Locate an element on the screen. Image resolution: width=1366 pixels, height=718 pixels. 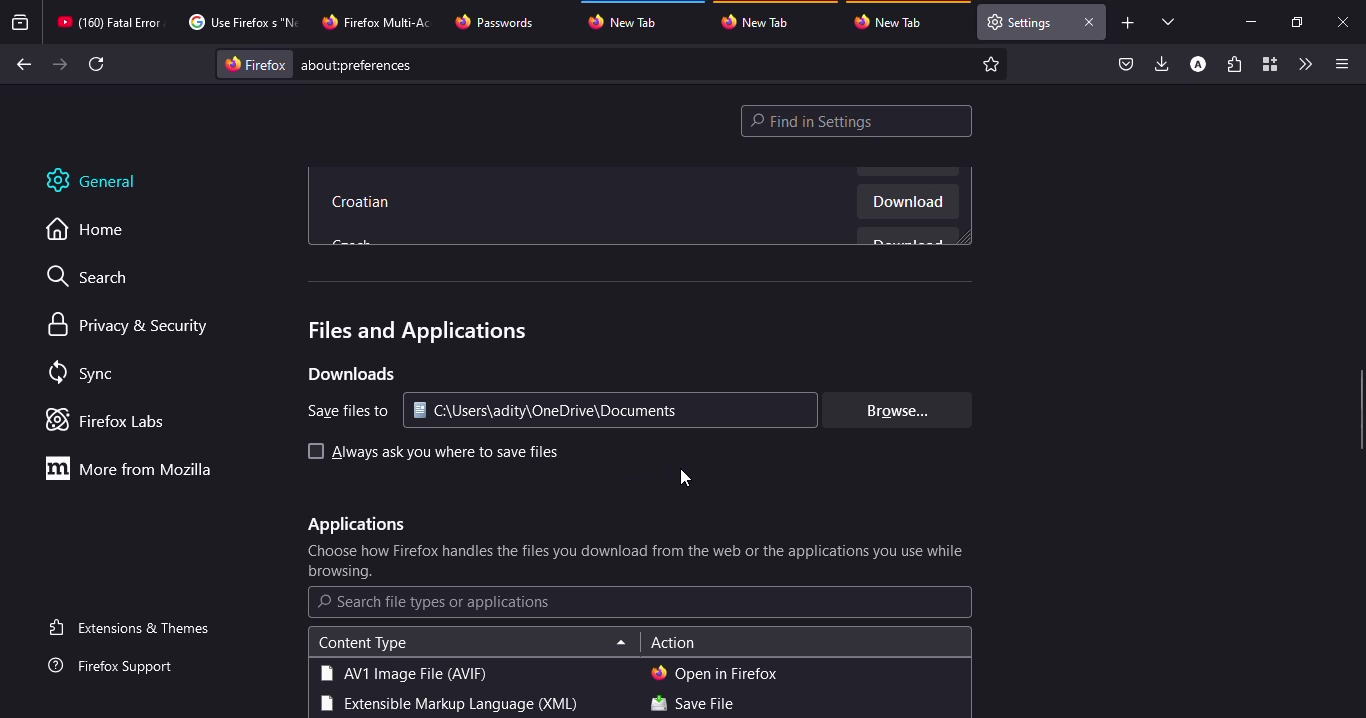
minimize is located at coordinates (1250, 21).